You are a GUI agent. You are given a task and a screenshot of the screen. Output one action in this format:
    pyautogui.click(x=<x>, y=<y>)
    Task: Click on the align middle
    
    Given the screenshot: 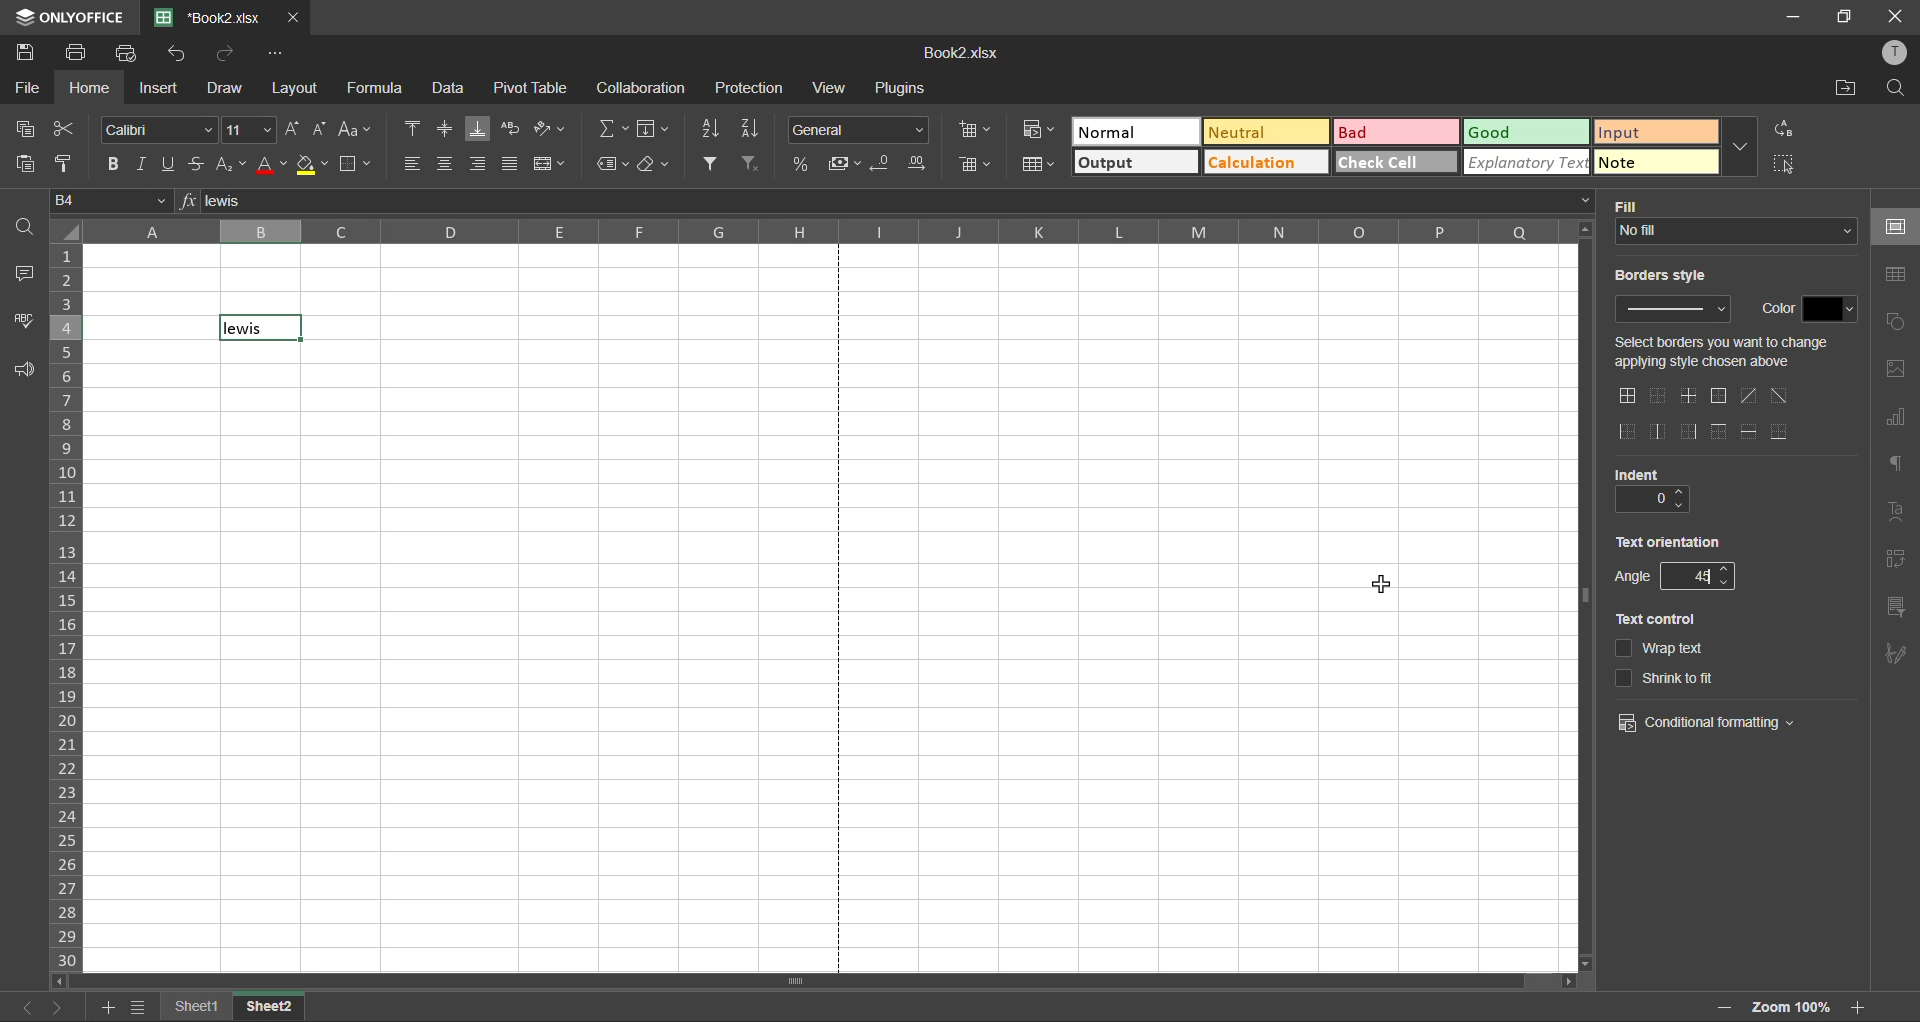 What is the action you would take?
    pyautogui.click(x=444, y=131)
    